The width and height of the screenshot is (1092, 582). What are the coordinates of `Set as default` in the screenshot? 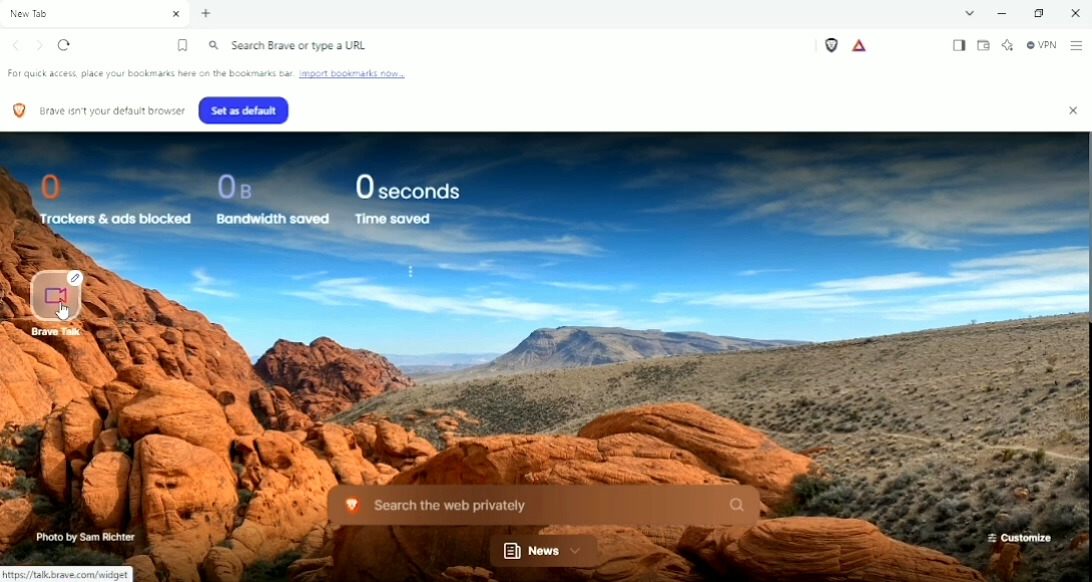 It's located at (248, 109).